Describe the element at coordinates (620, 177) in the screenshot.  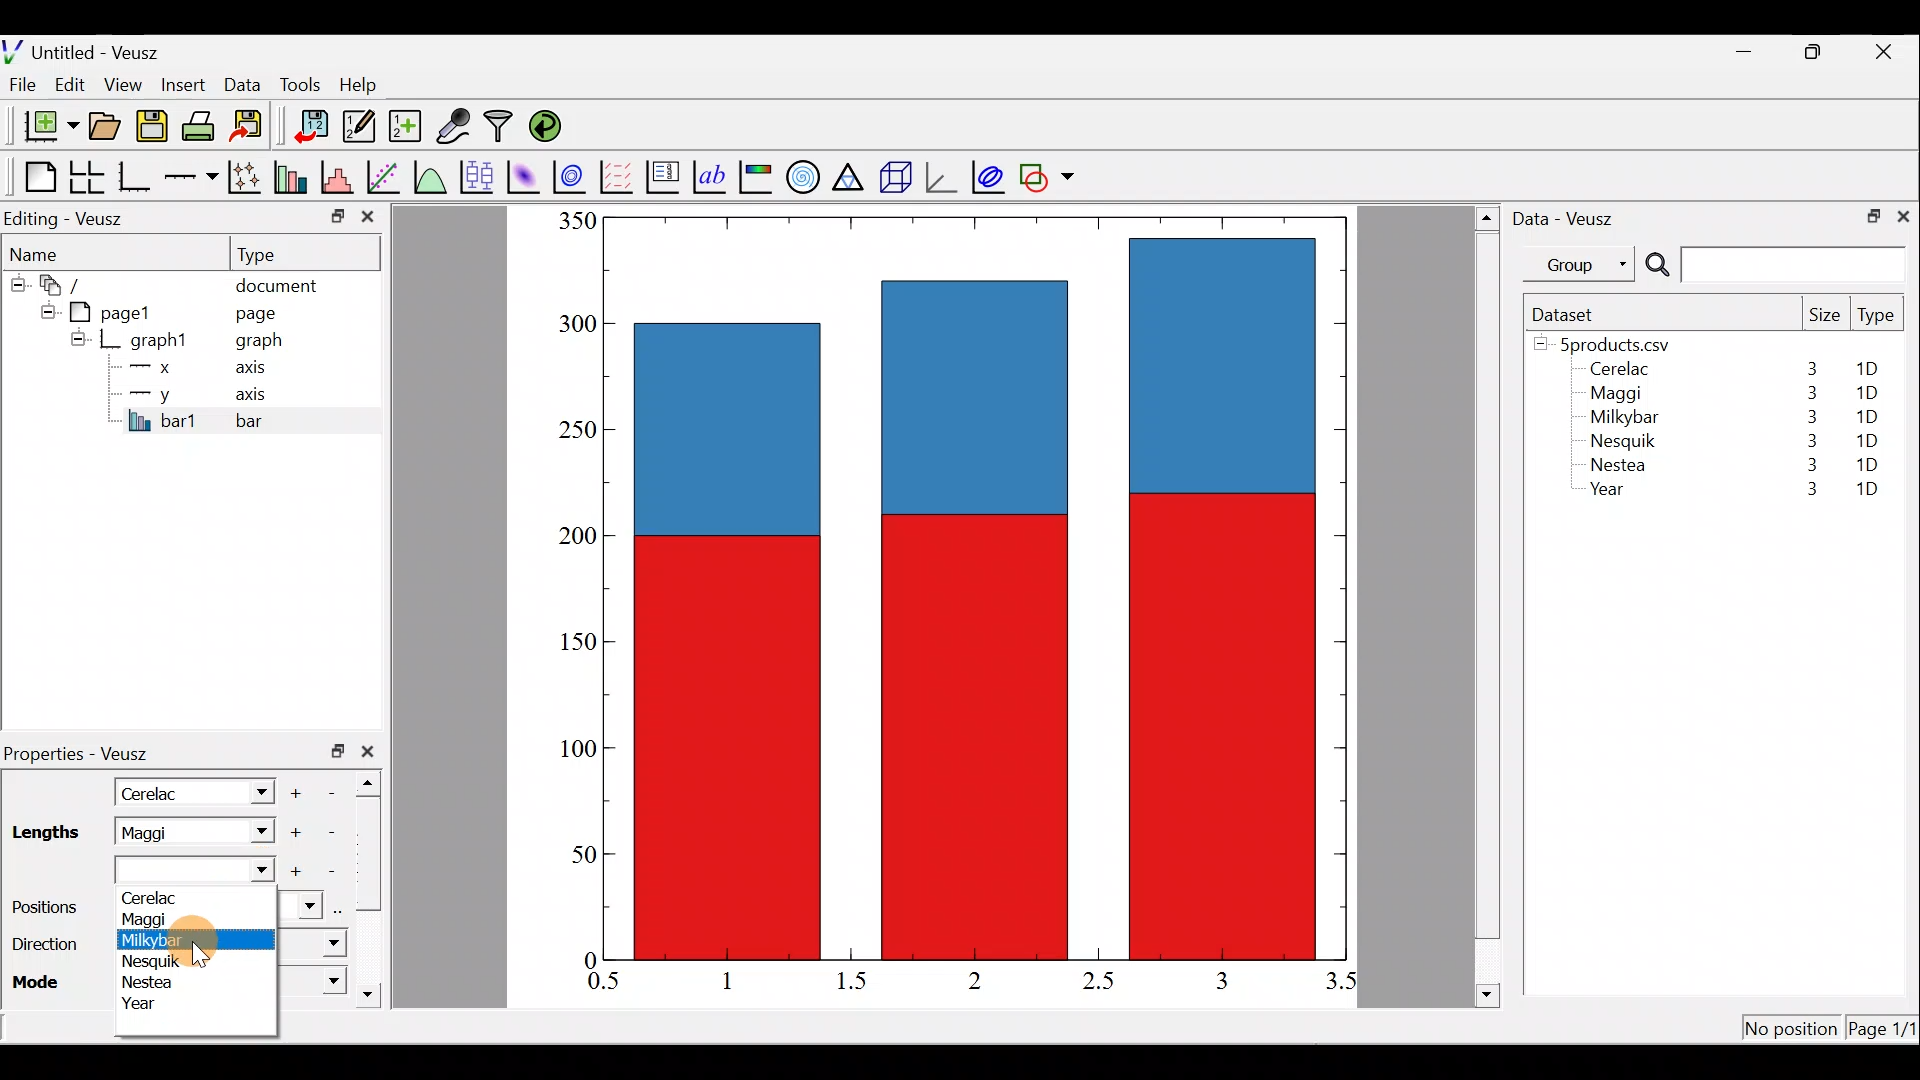
I see `Plot a vector field` at that location.